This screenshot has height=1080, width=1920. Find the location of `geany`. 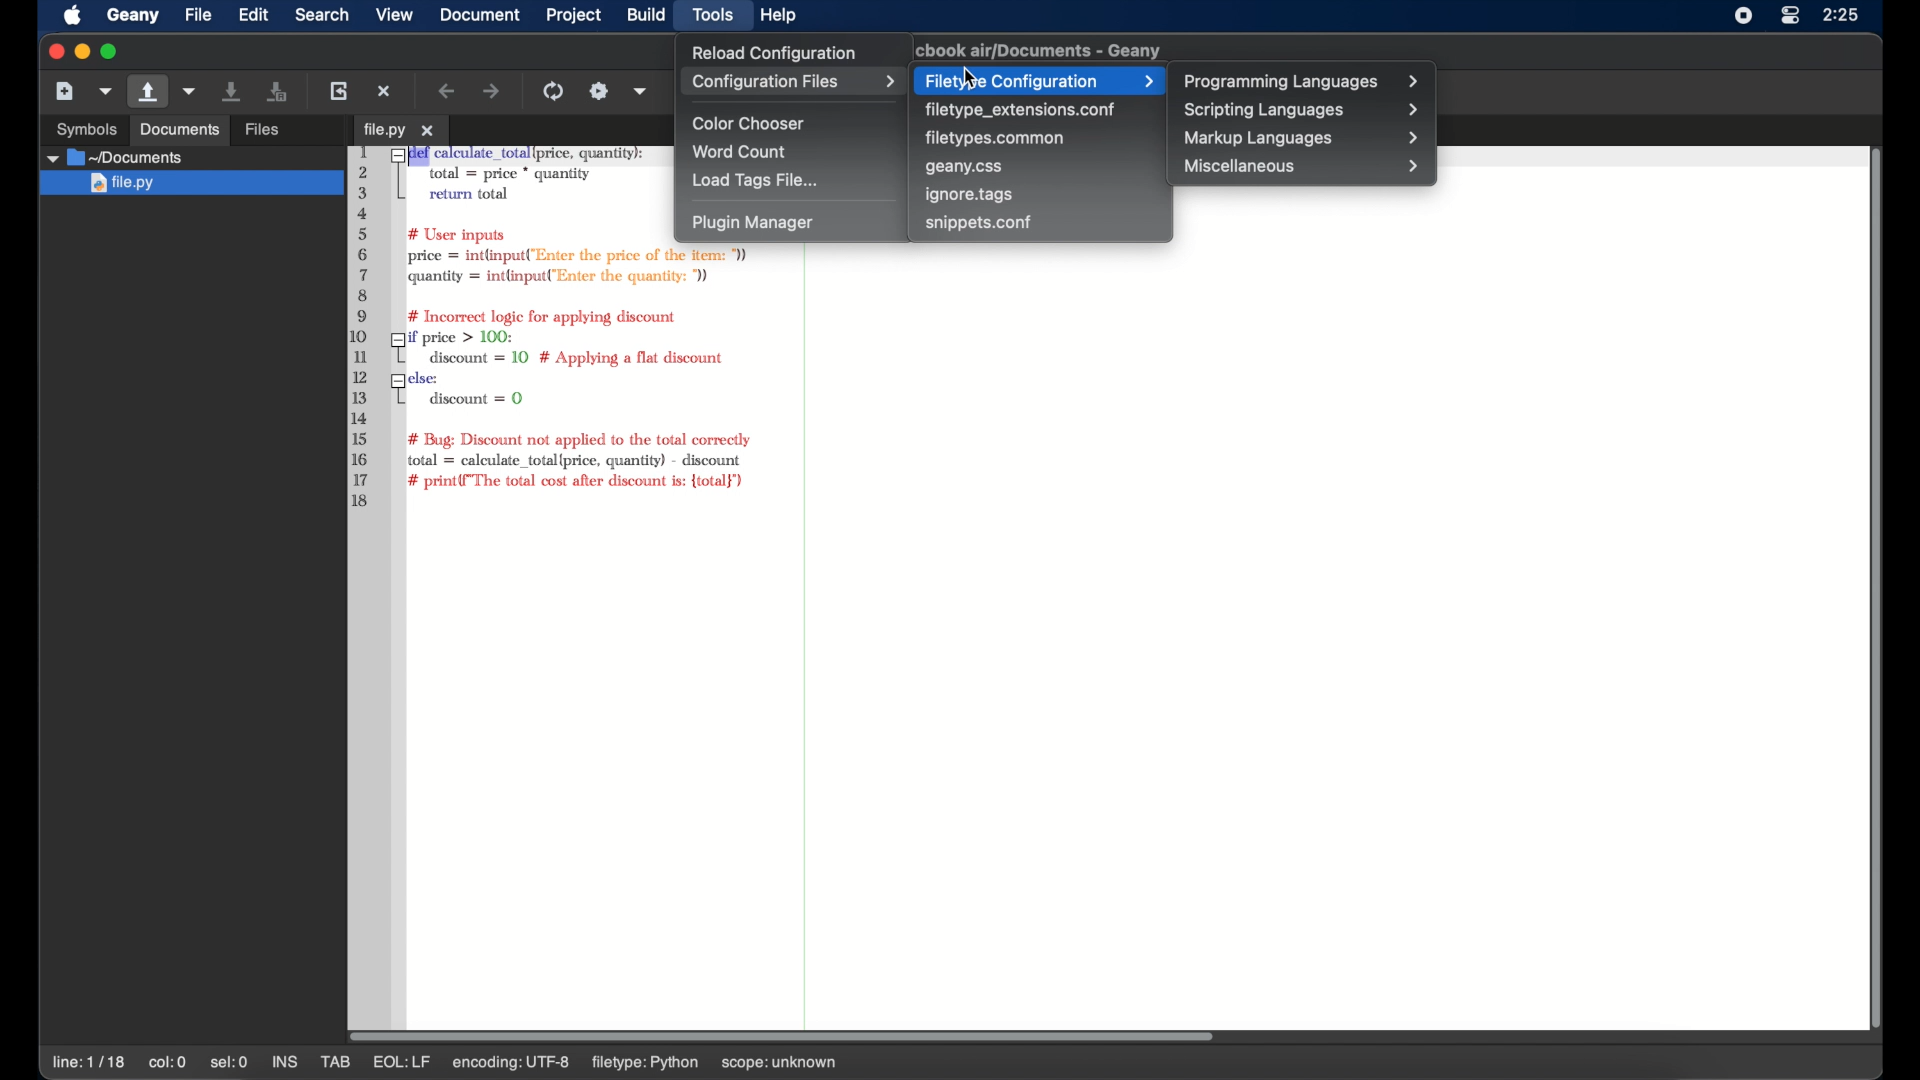

geany is located at coordinates (1044, 50).